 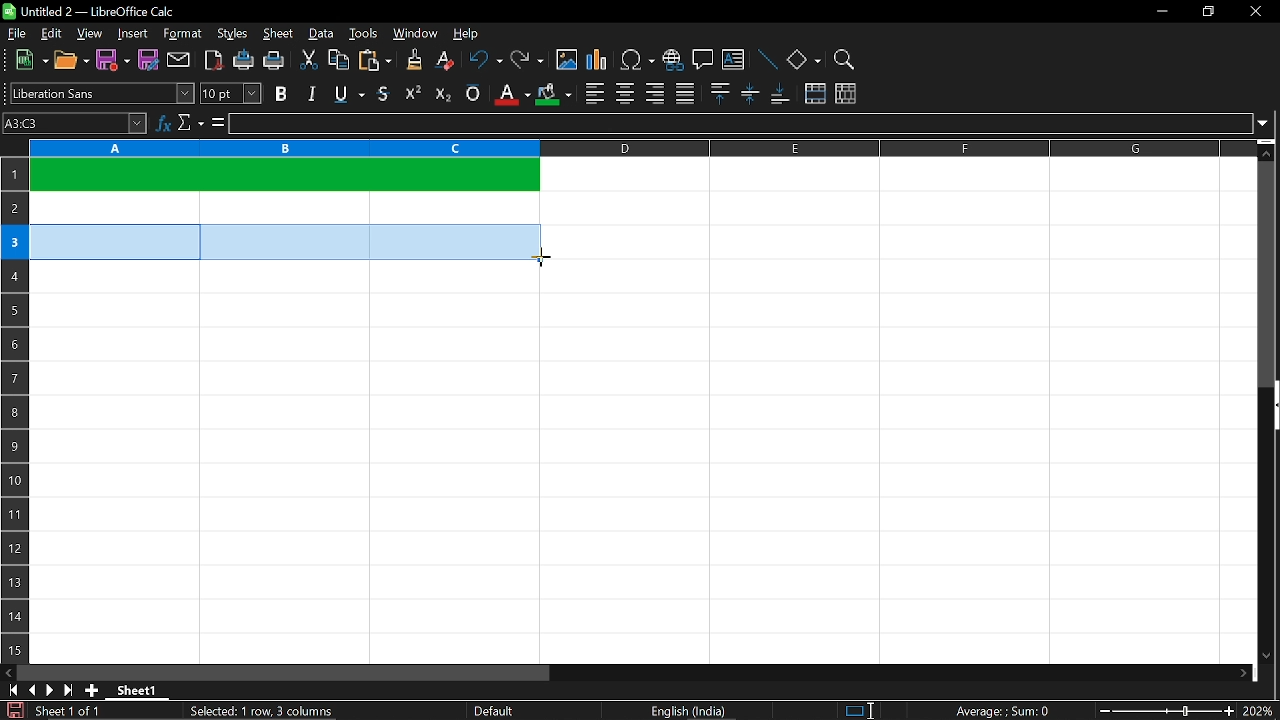 I want to click on paste, so click(x=374, y=61).